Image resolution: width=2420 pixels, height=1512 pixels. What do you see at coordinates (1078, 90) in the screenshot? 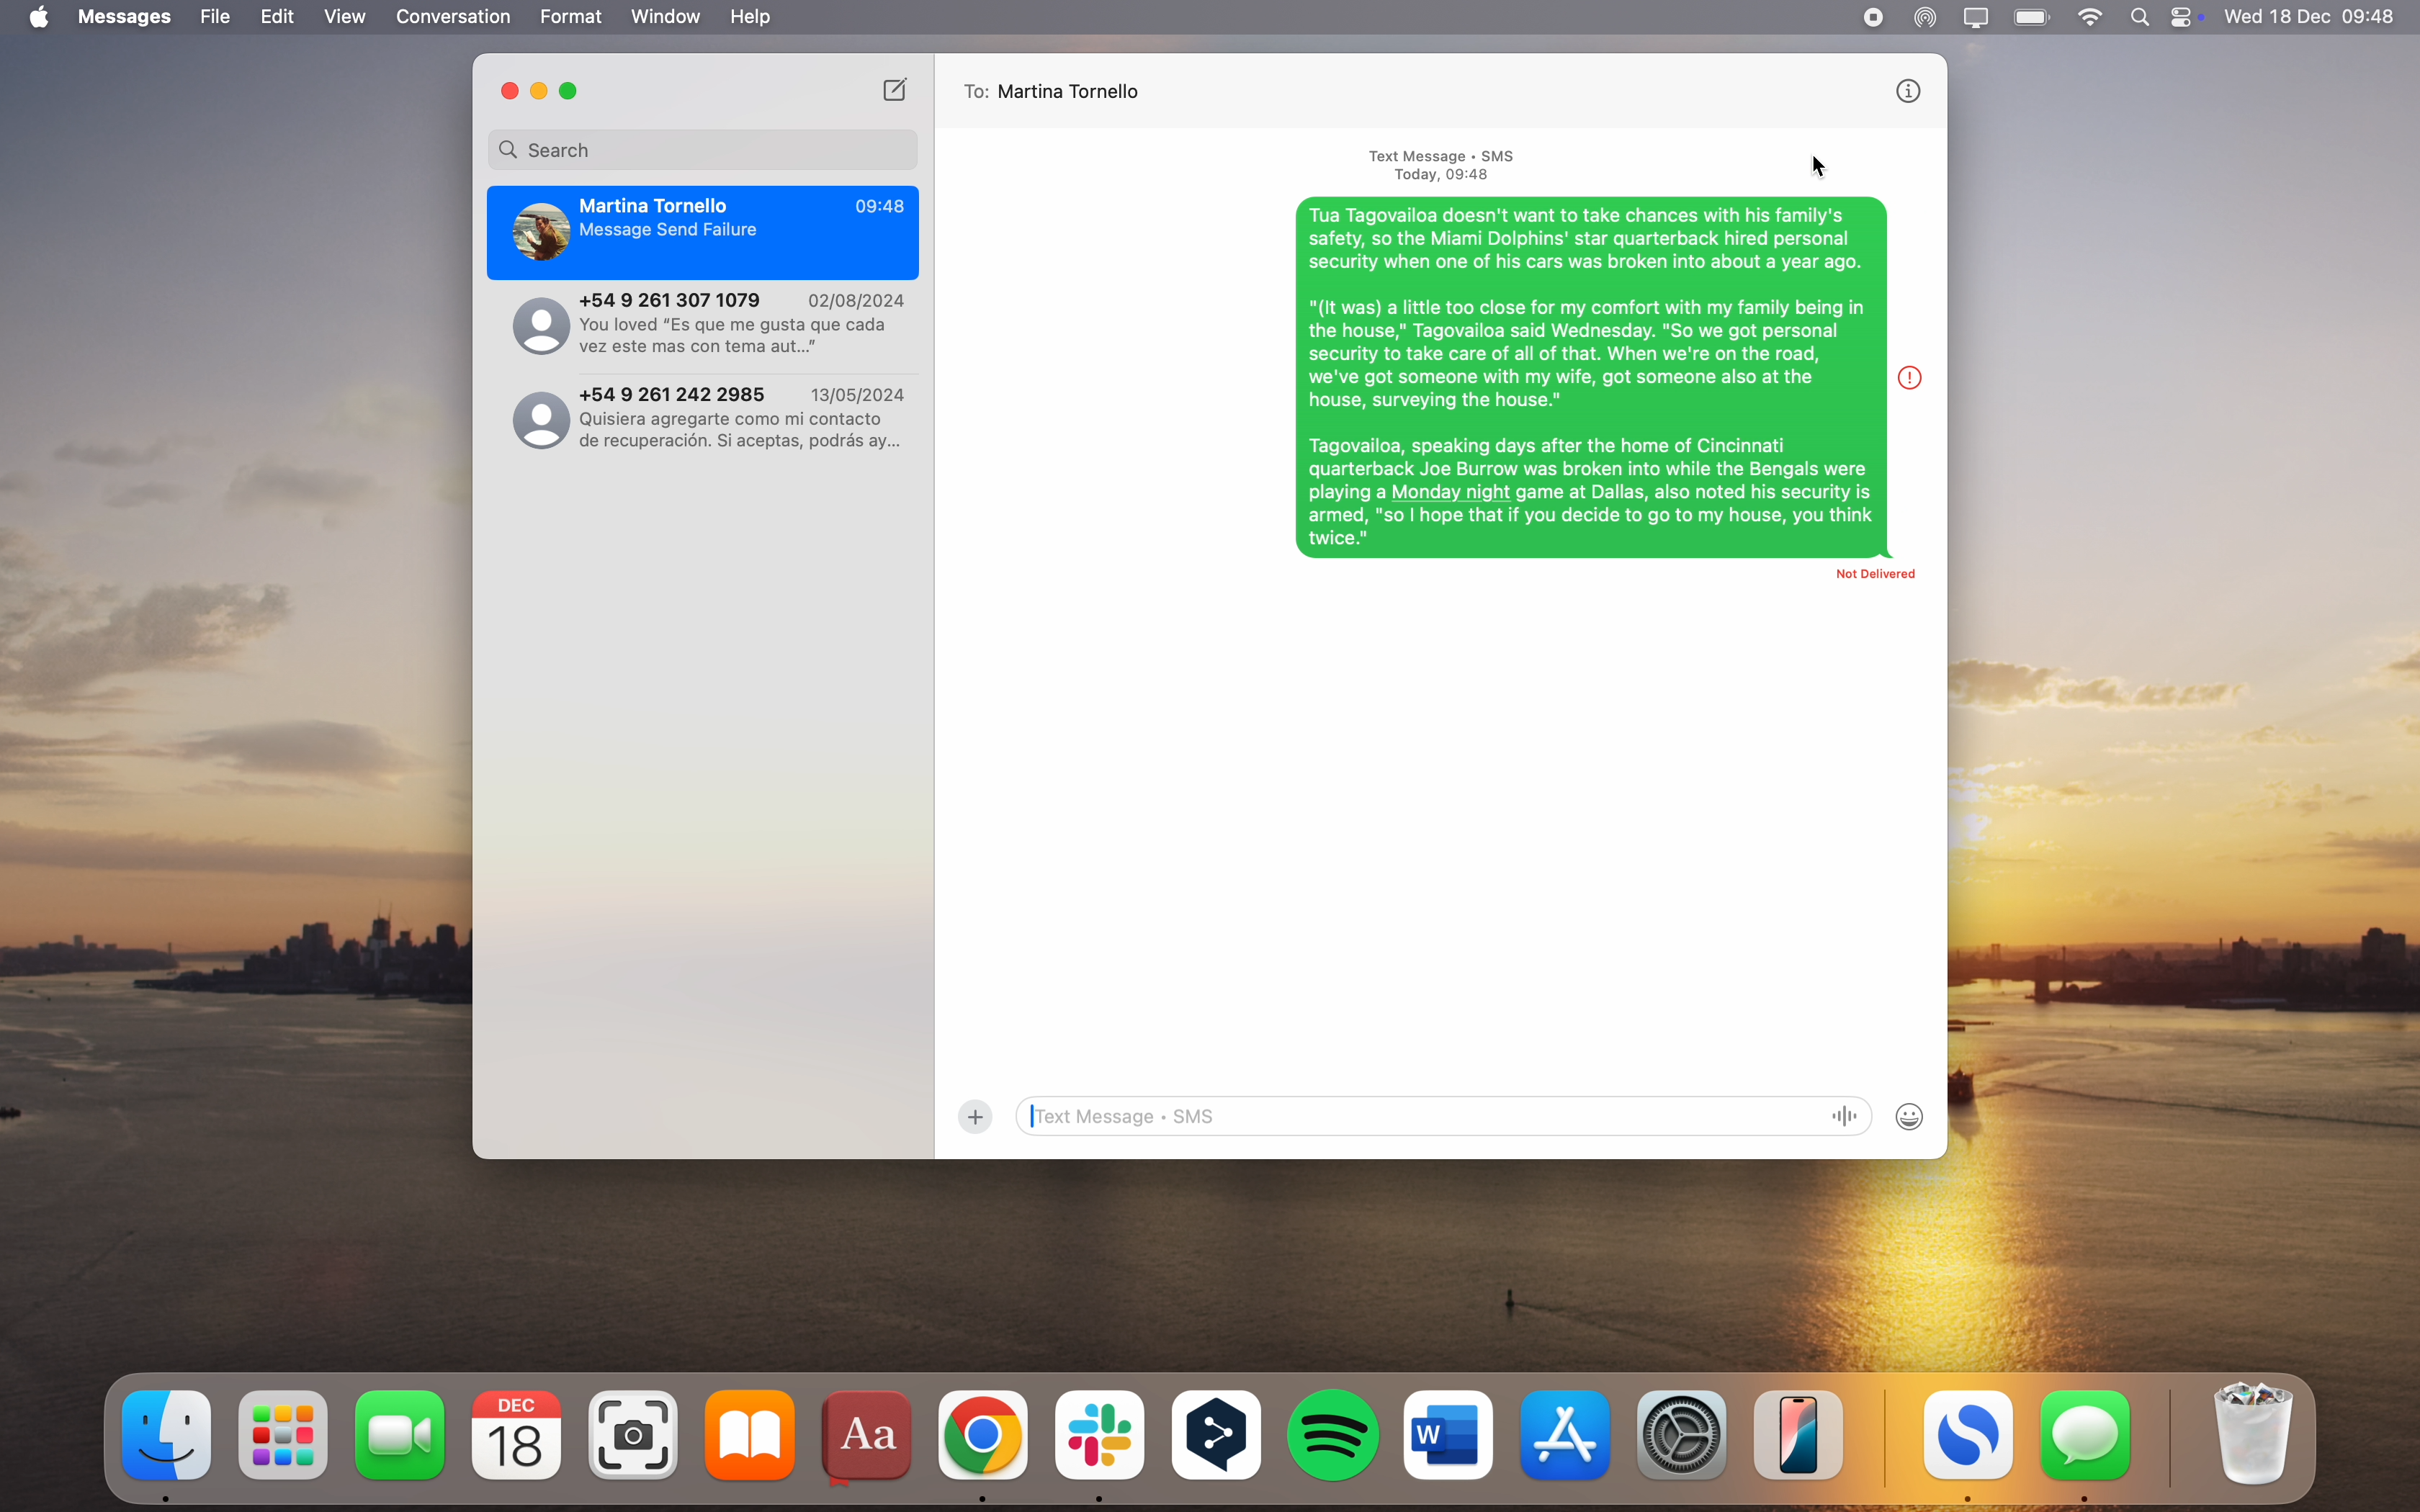
I see `martina tornello` at bounding box center [1078, 90].